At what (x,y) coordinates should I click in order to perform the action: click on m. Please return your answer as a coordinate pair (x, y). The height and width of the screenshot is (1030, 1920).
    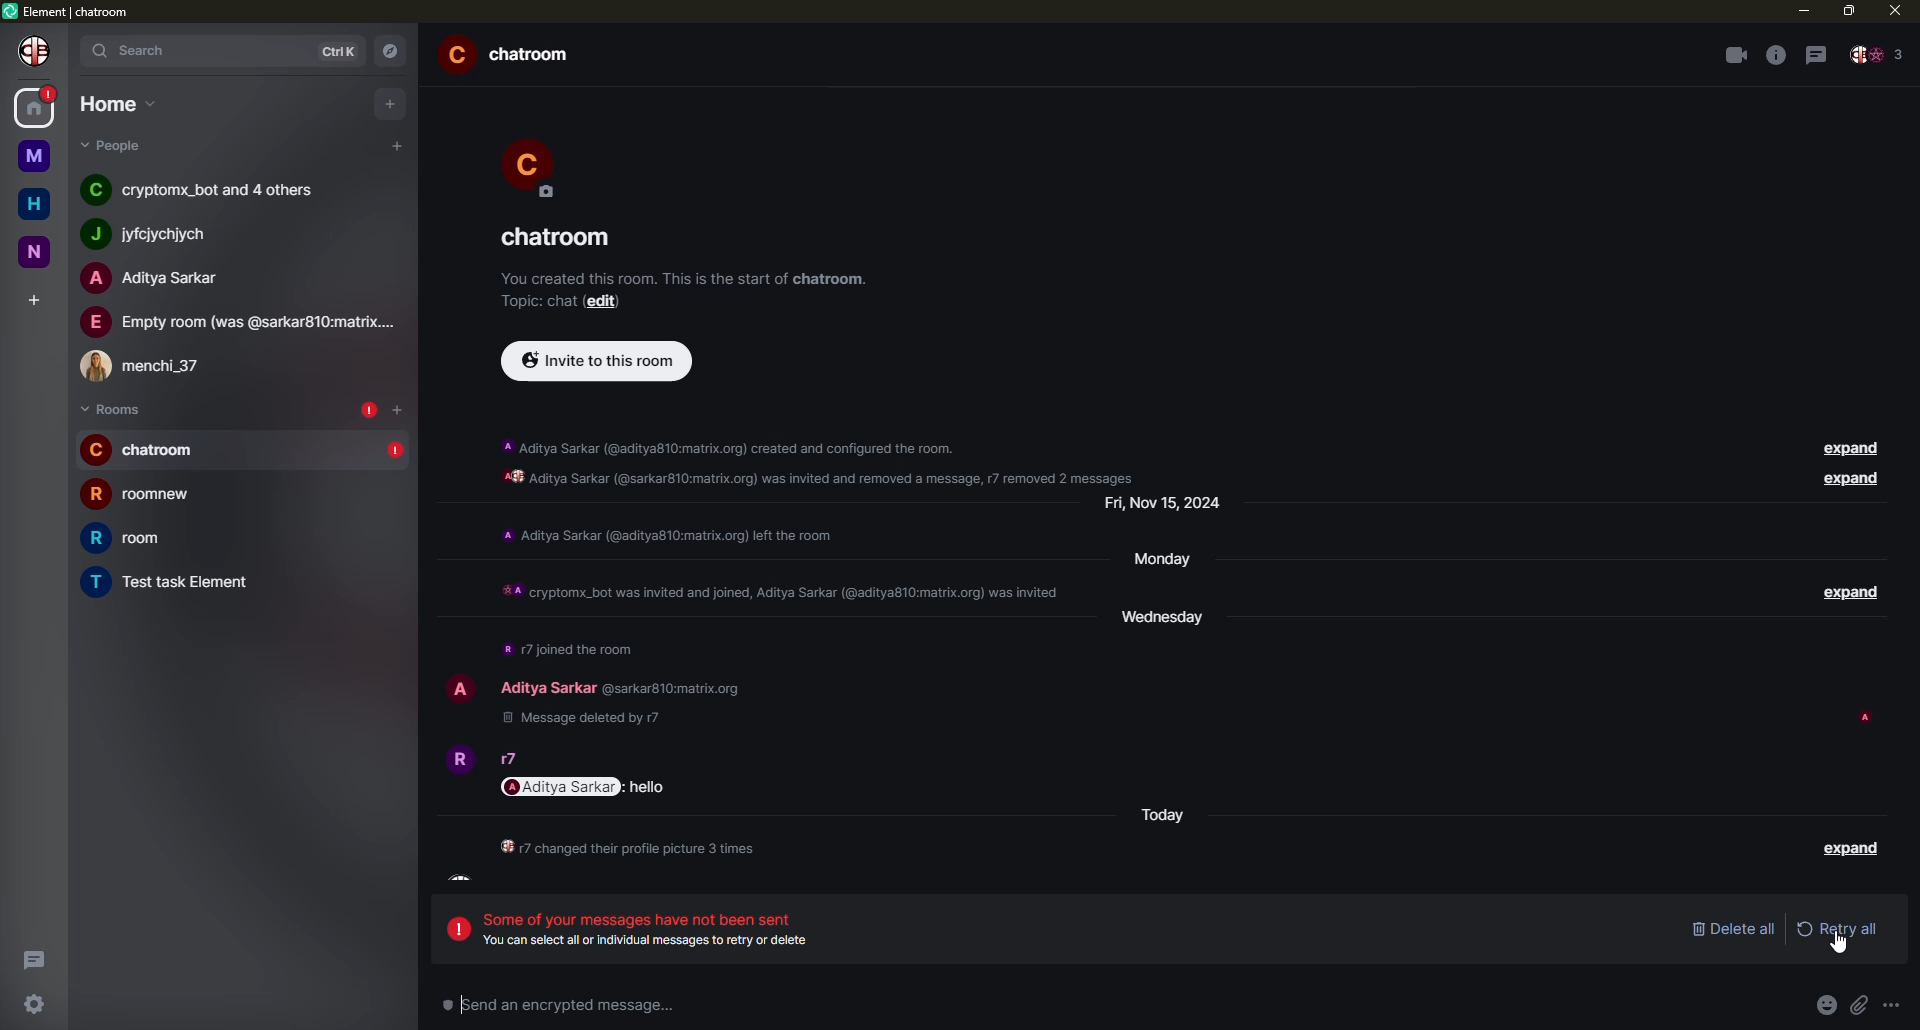
    Looking at the image, I should click on (35, 155).